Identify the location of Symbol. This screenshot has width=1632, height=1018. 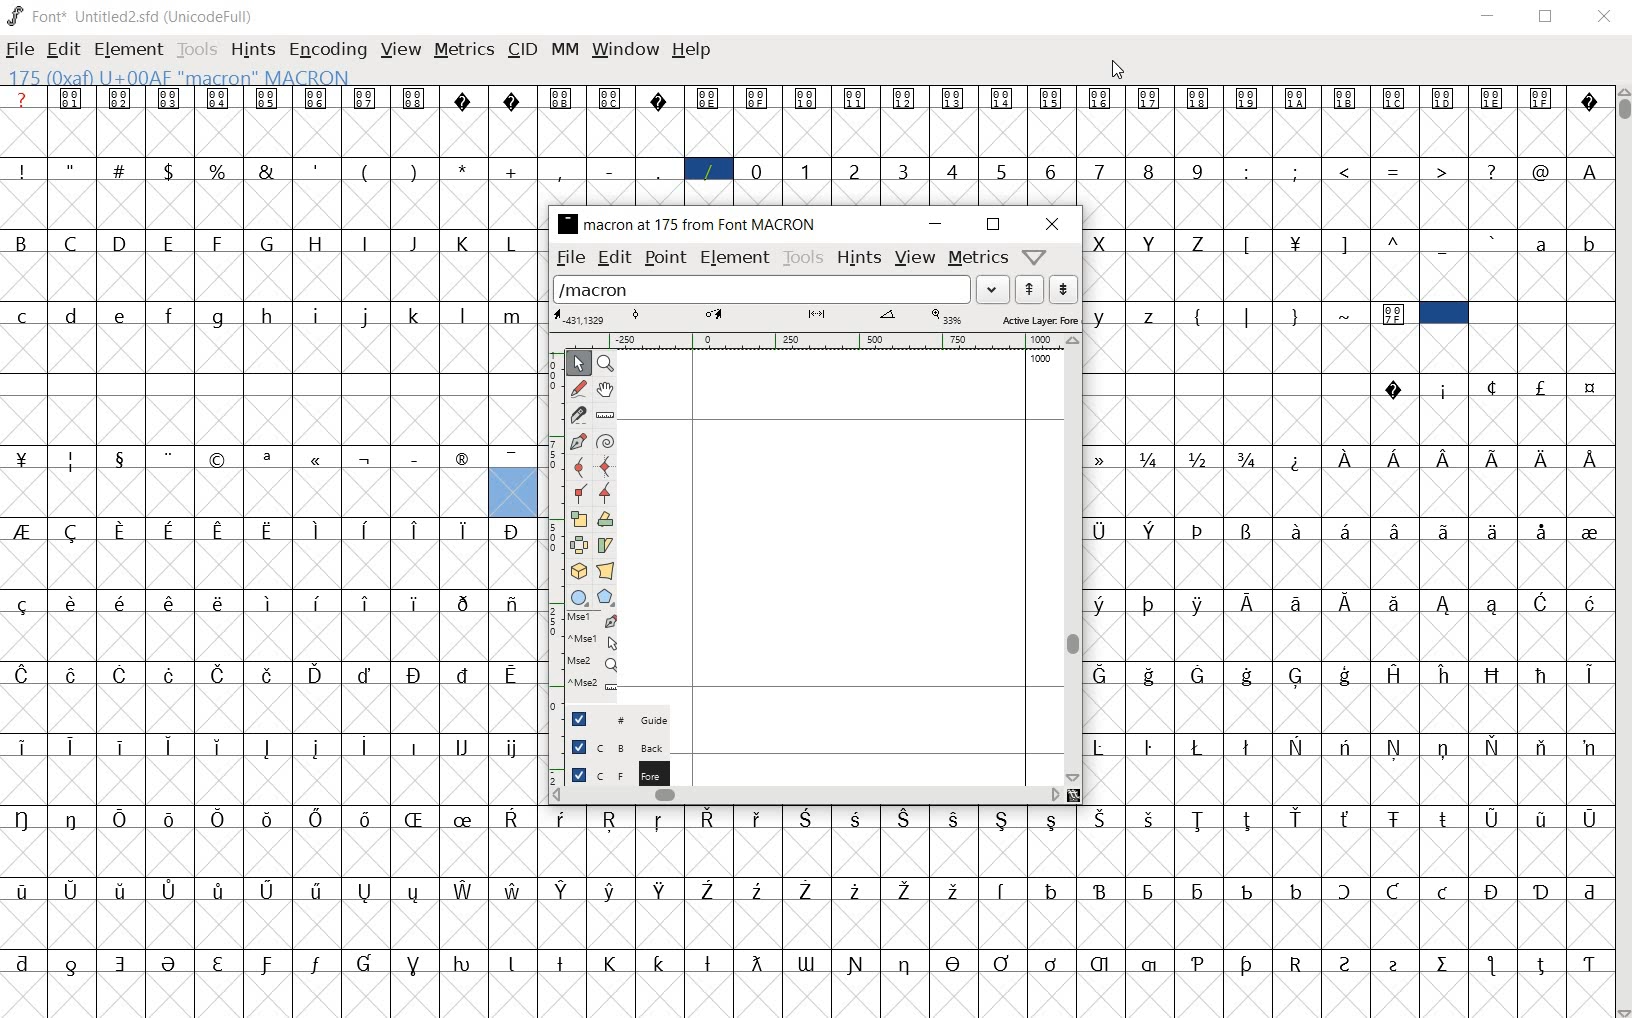
(24, 746).